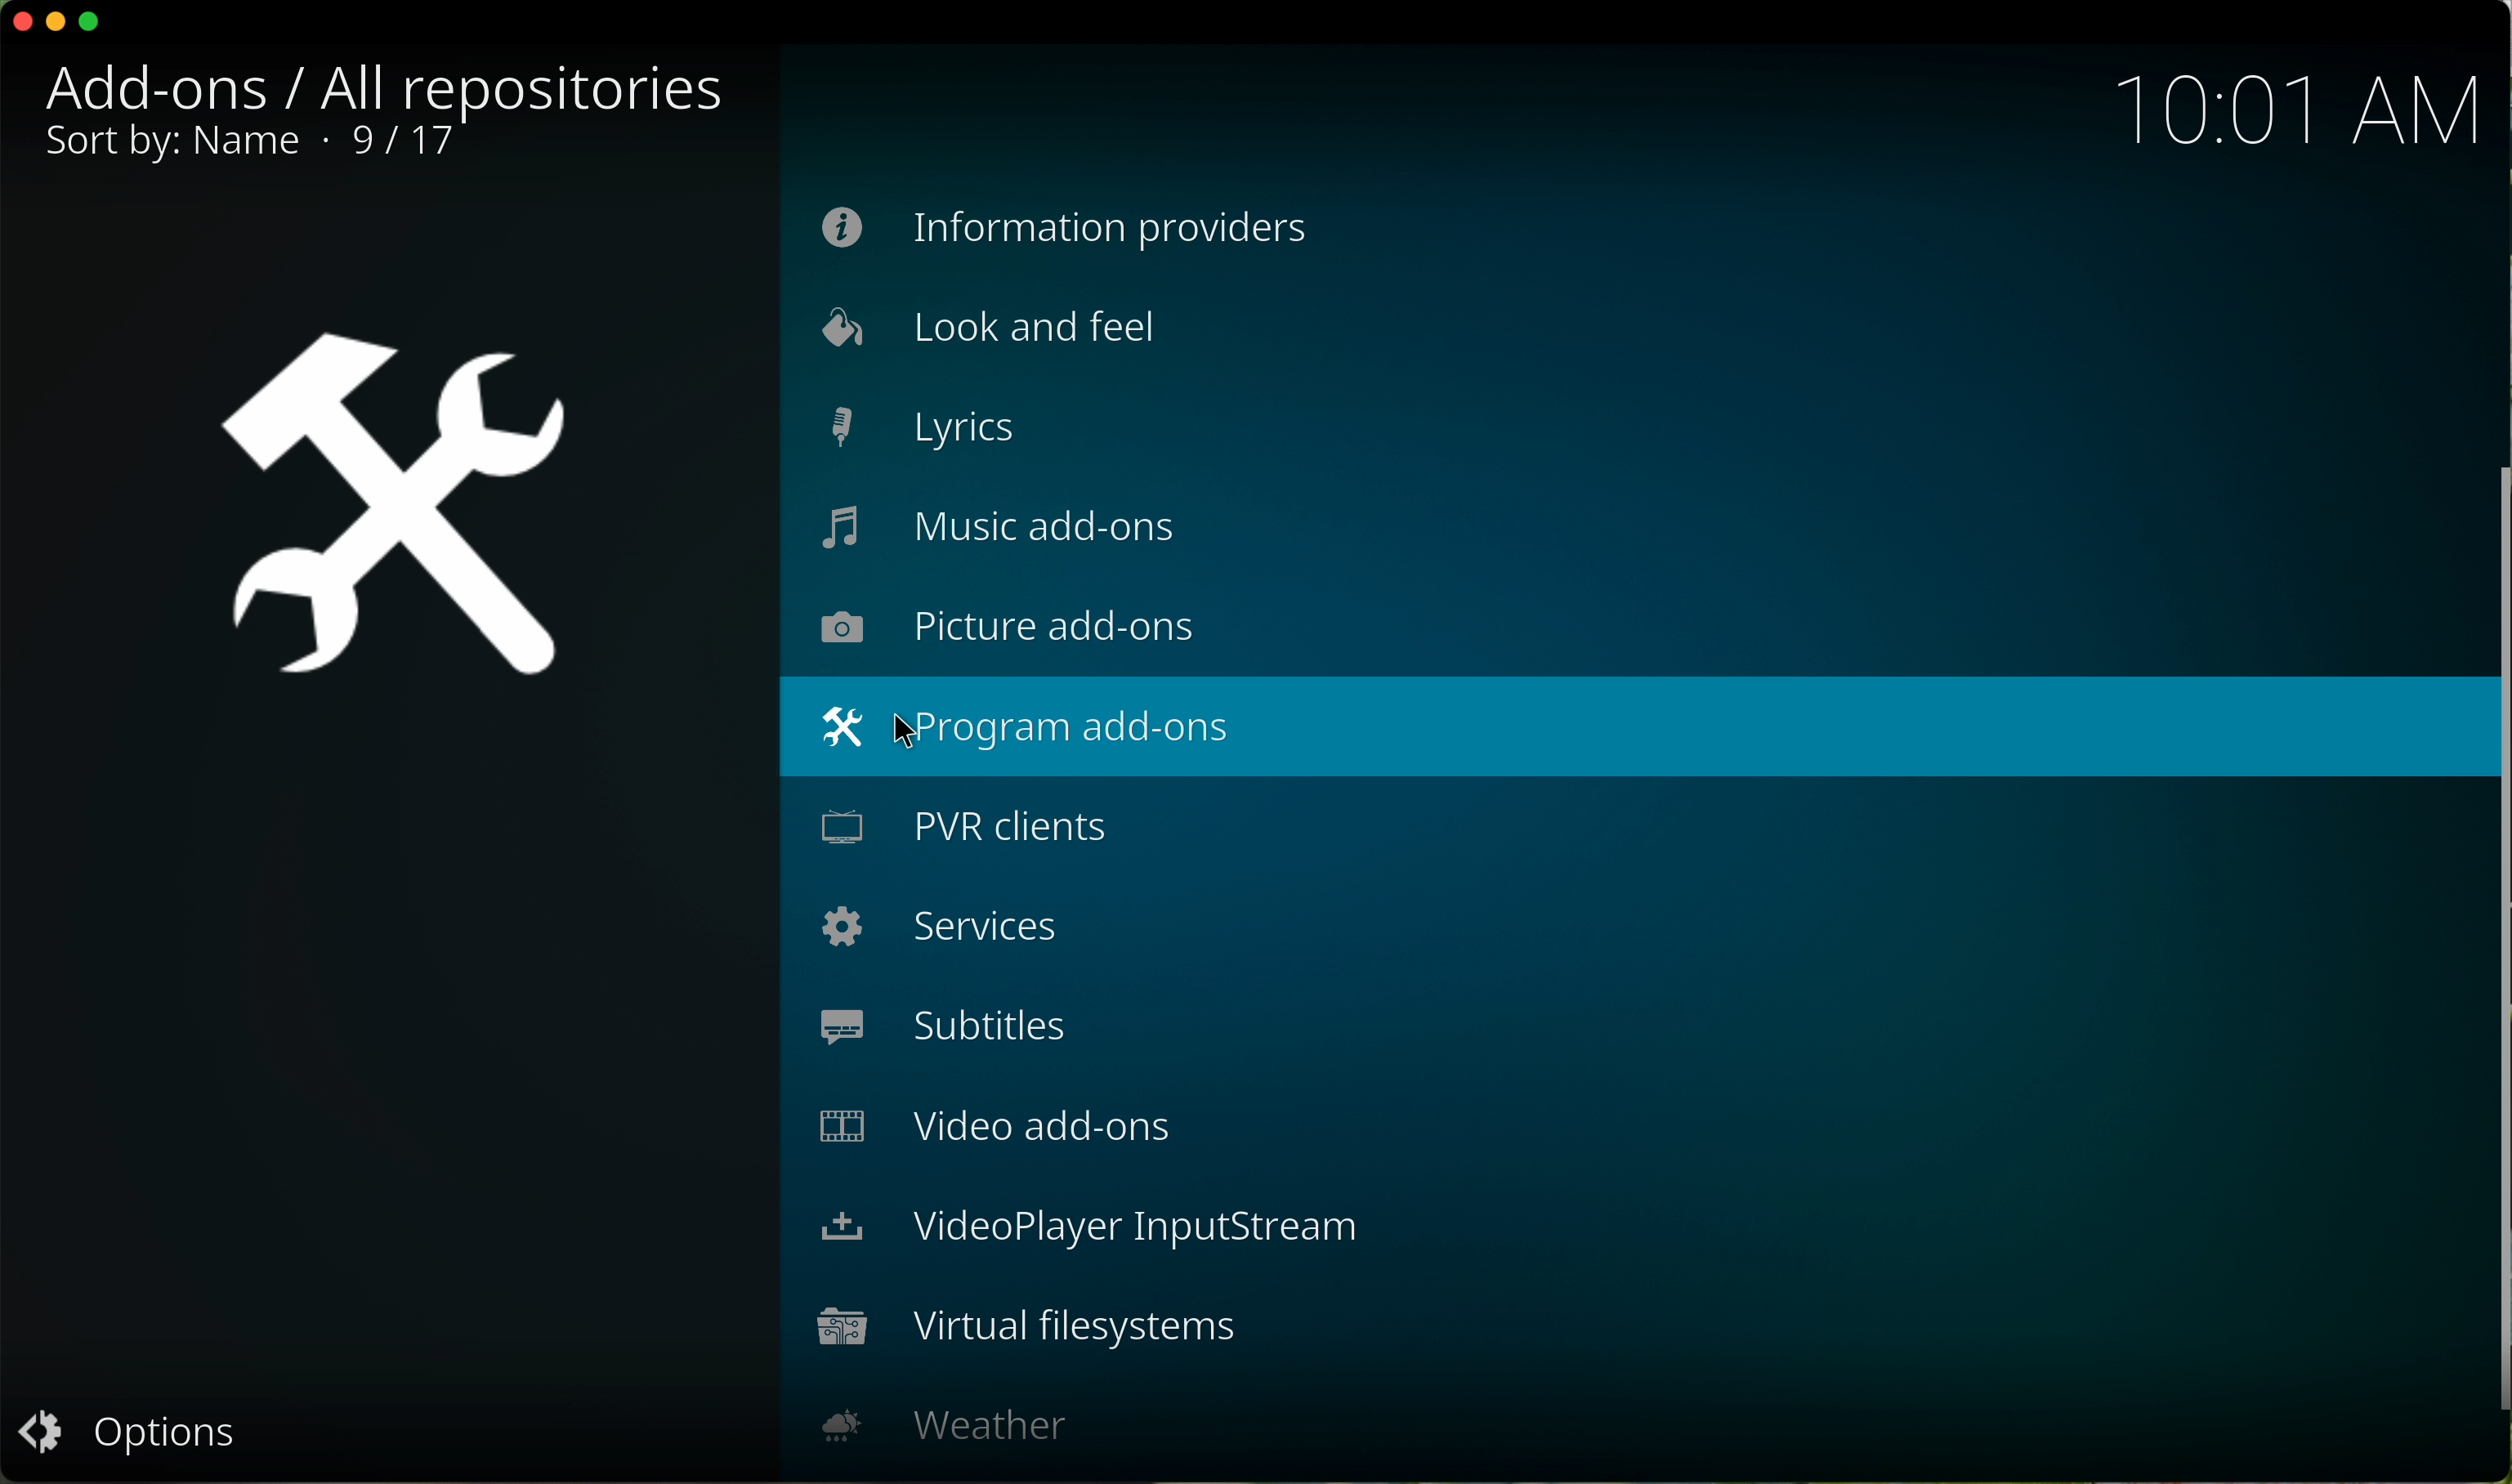  What do you see at coordinates (388, 509) in the screenshot?
I see `settings icon` at bounding box center [388, 509].